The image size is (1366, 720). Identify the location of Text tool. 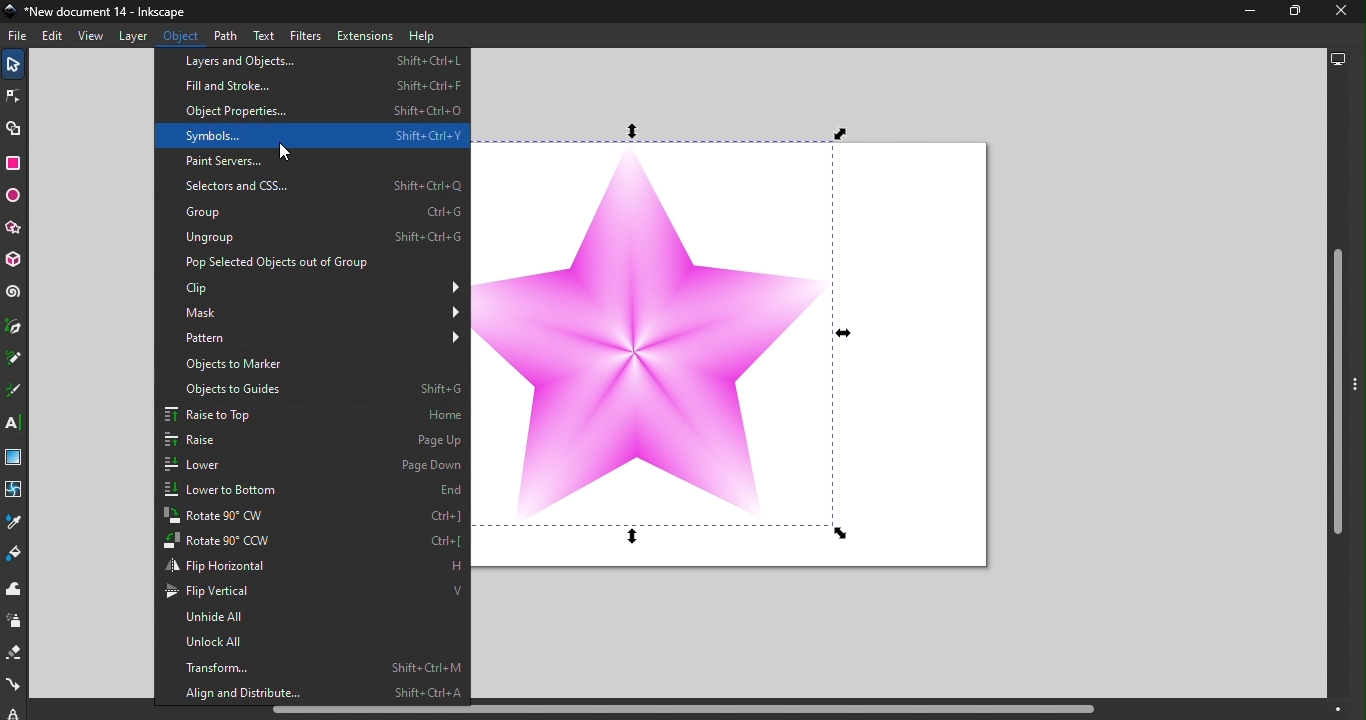
(15, 423).